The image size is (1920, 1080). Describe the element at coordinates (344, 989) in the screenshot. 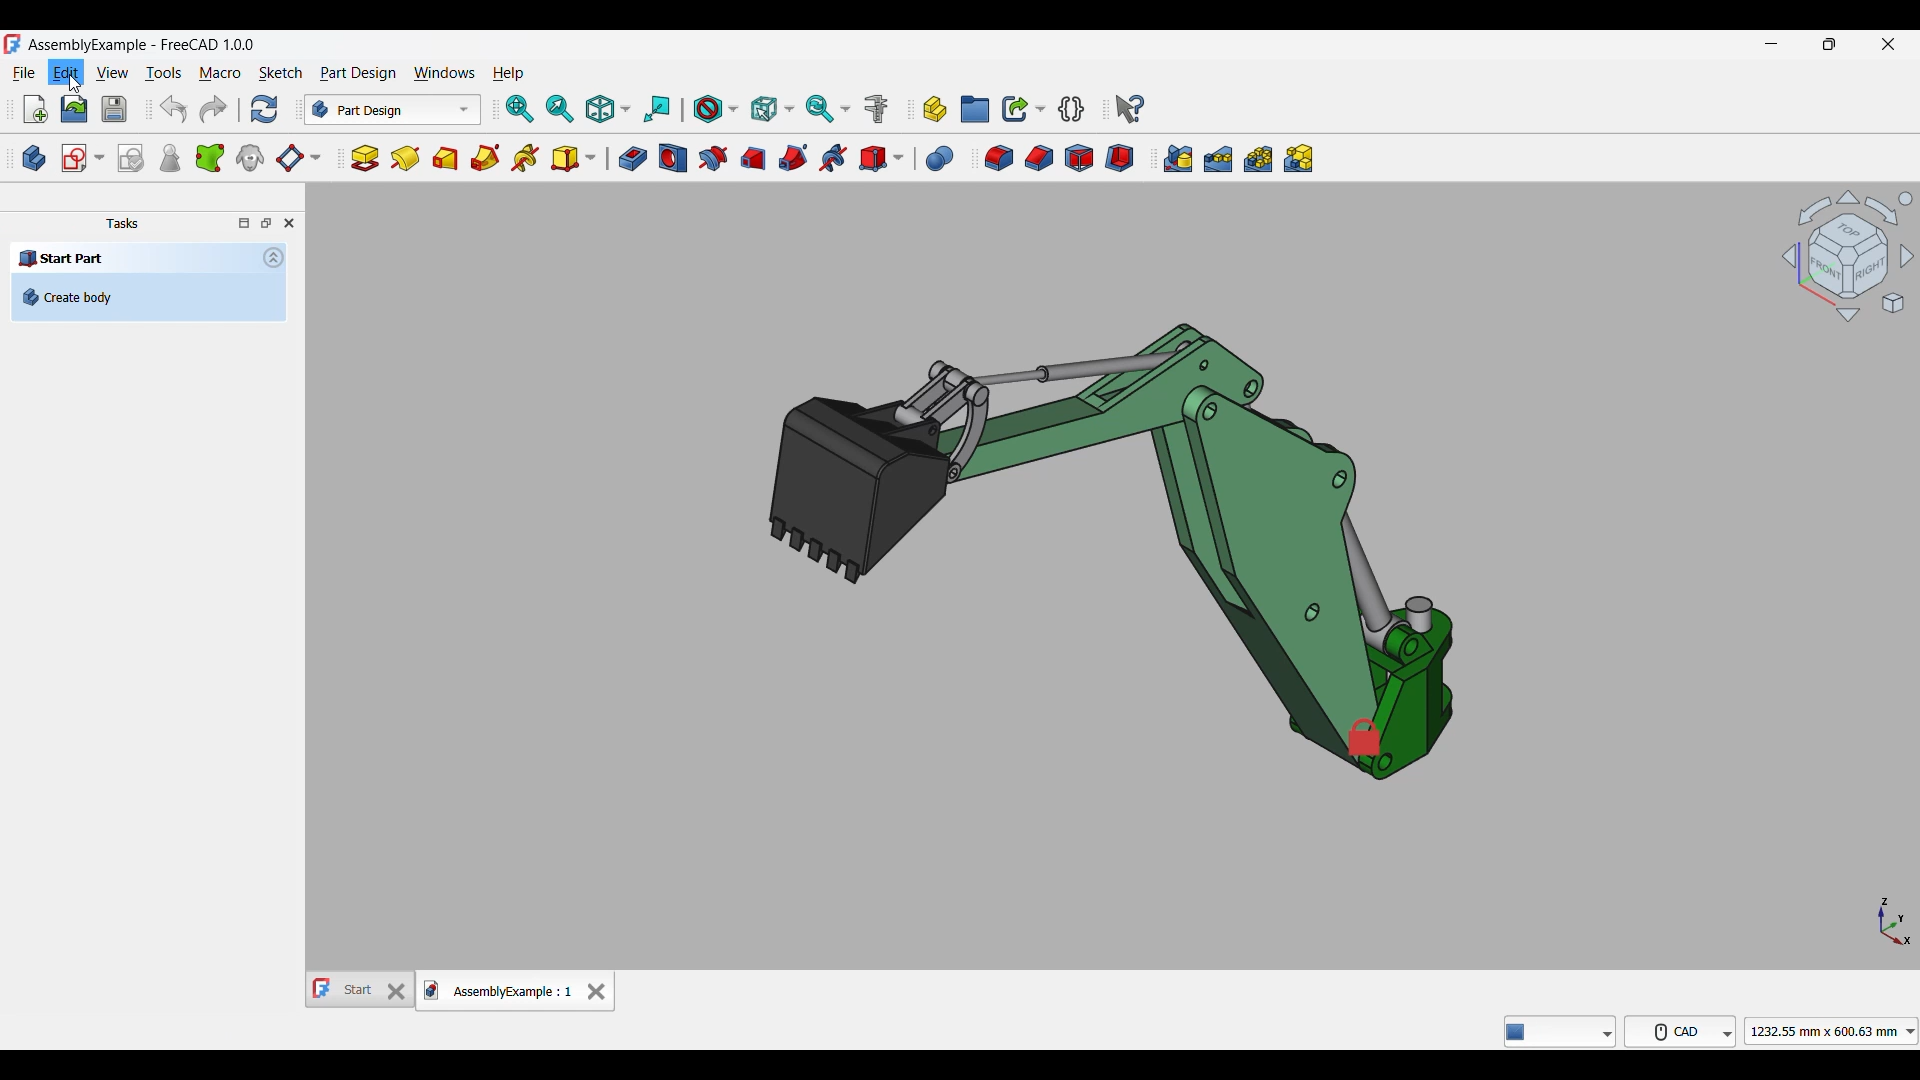

I see `Start - name of other tab` at that location.